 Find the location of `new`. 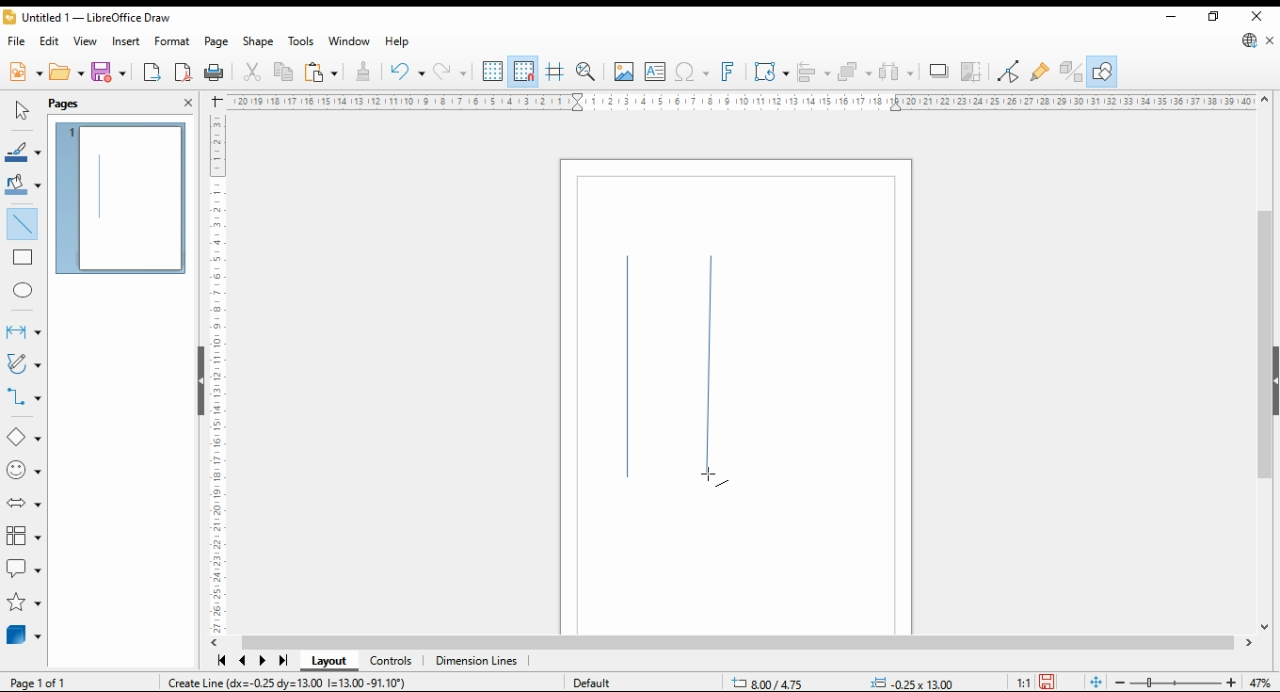

new is located at coordinates (24, 74).